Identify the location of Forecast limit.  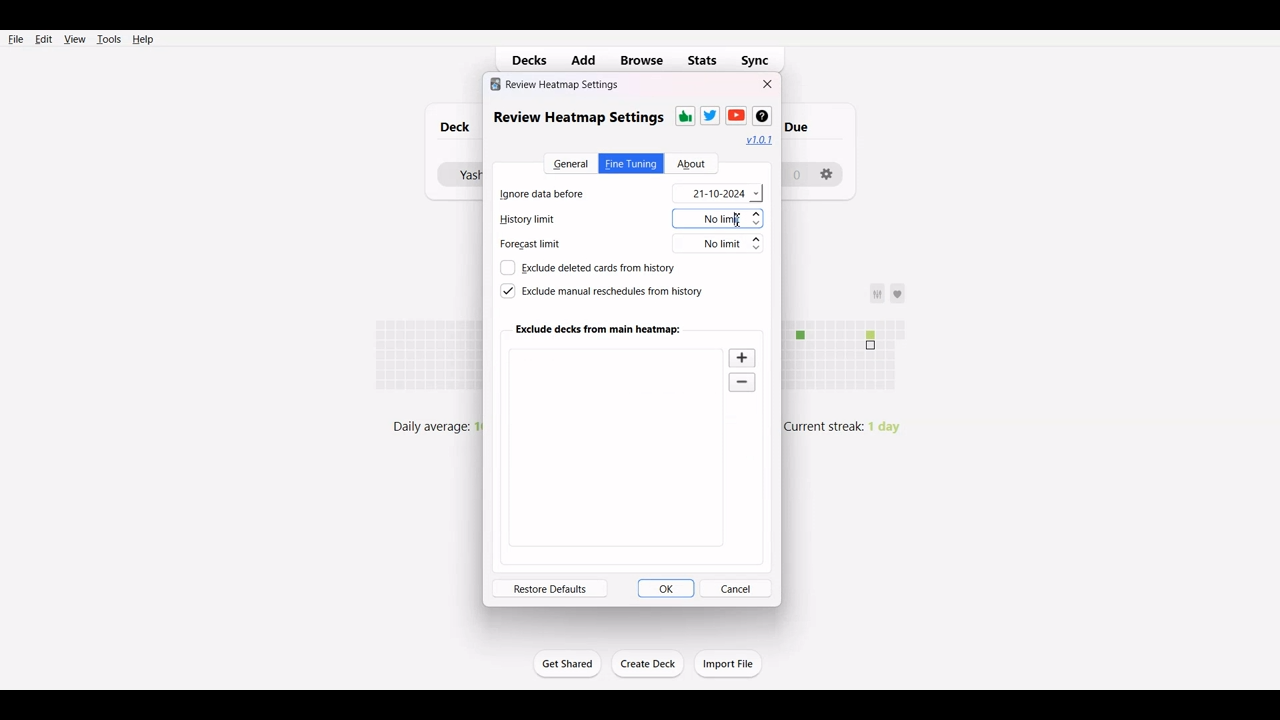
(542, 247).